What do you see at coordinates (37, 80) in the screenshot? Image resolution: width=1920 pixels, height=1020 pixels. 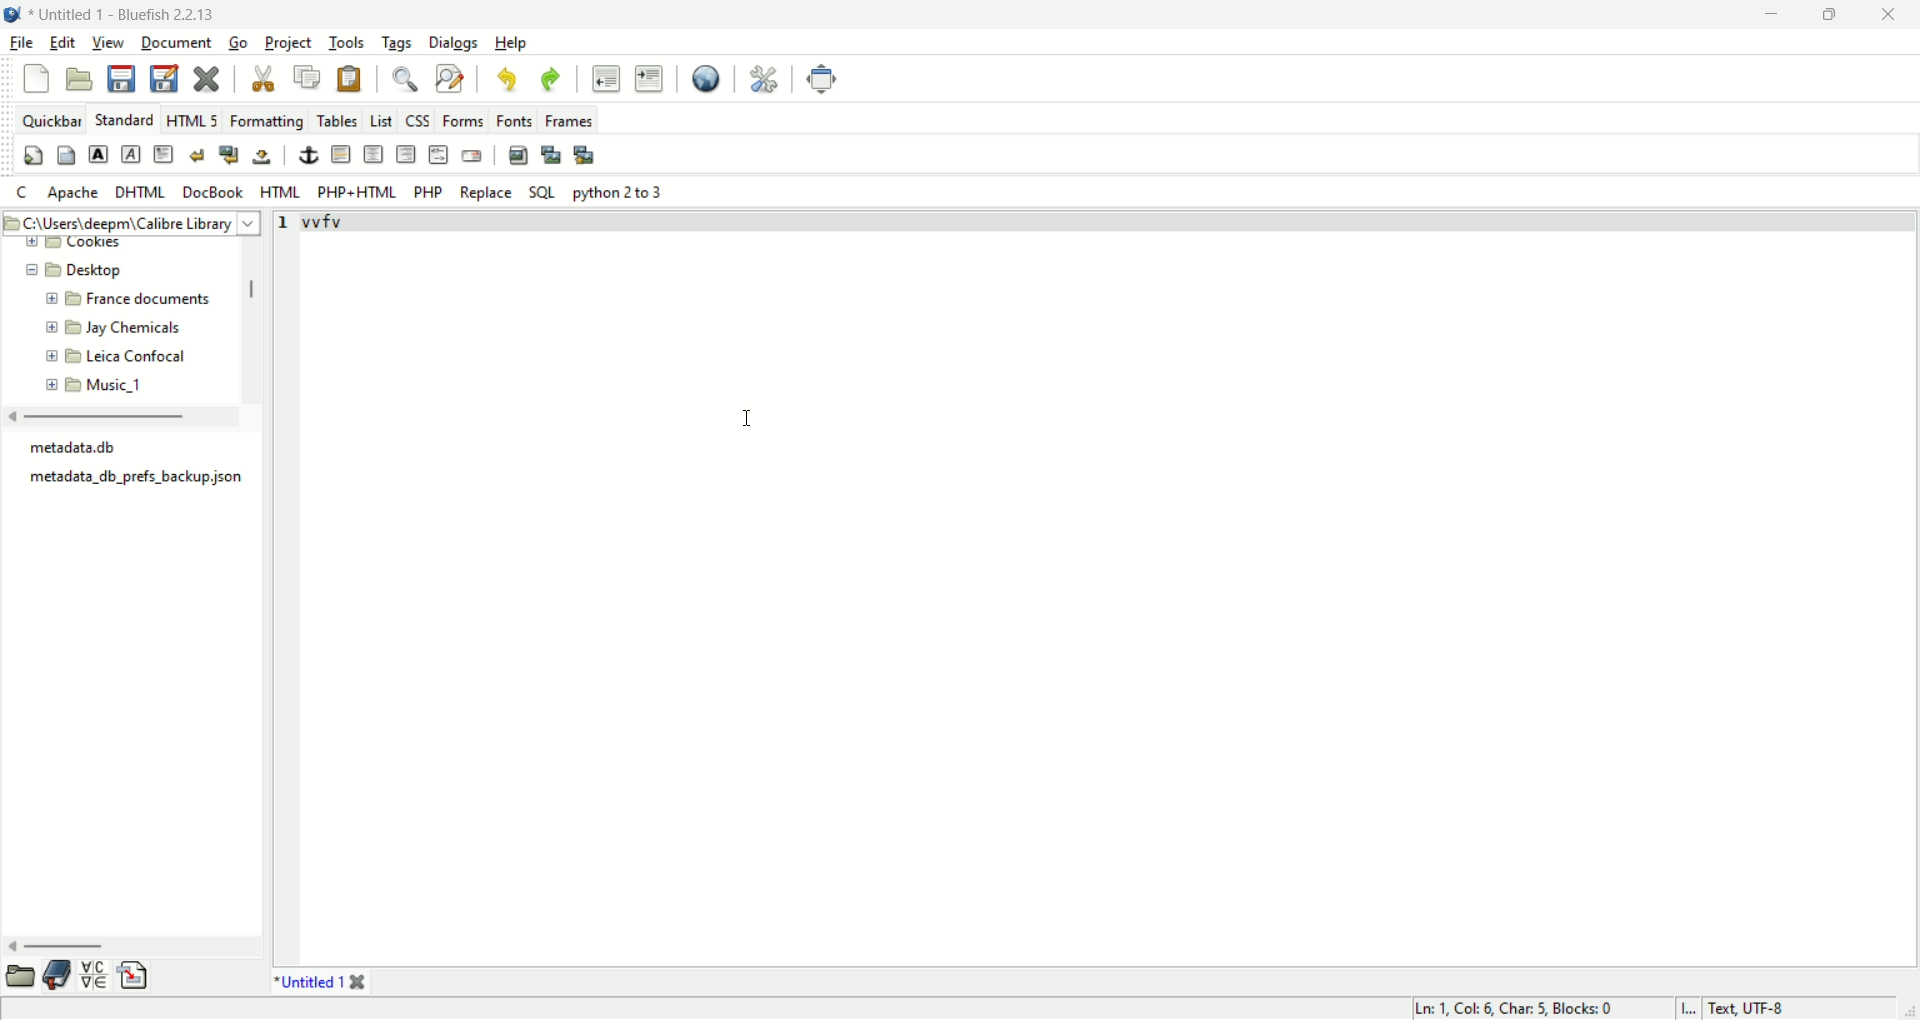 I see `new` at bounding box center [37, 80].